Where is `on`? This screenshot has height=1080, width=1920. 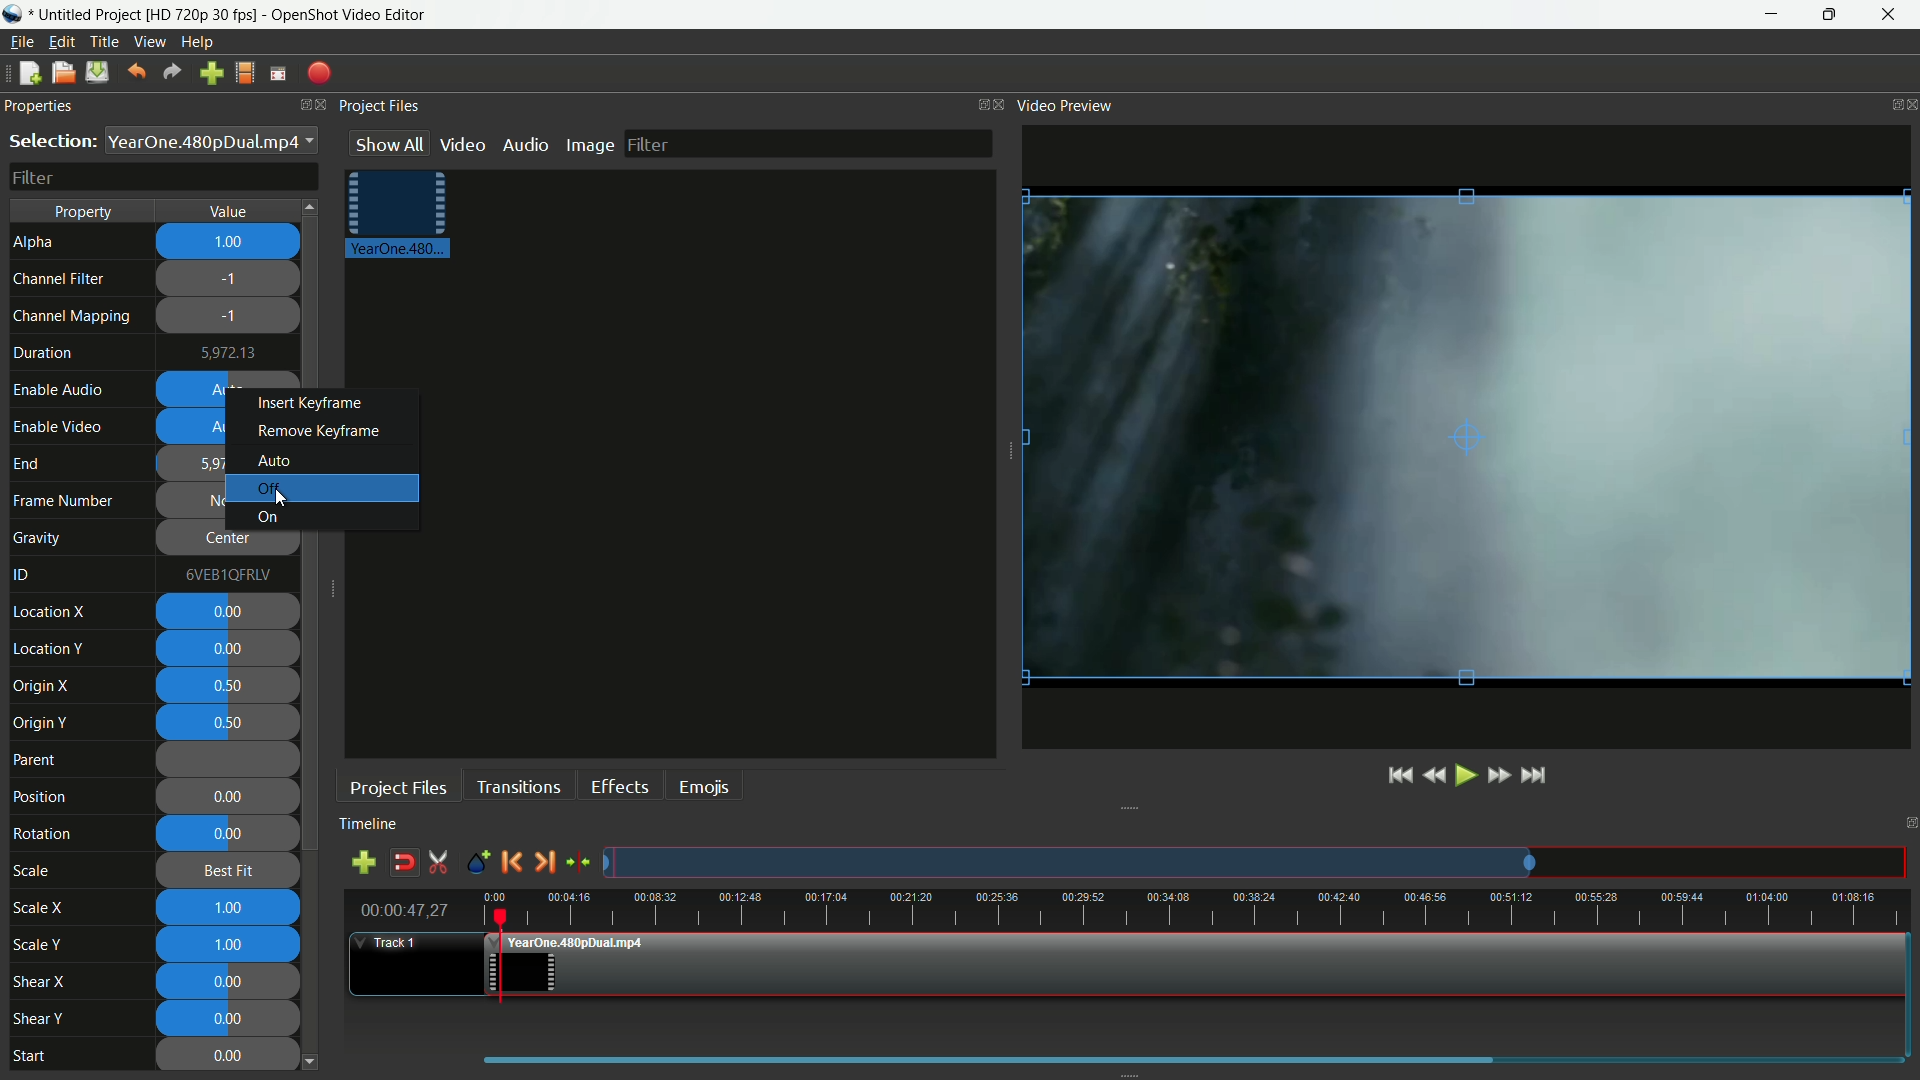
on is located at coordinates (269, 514).